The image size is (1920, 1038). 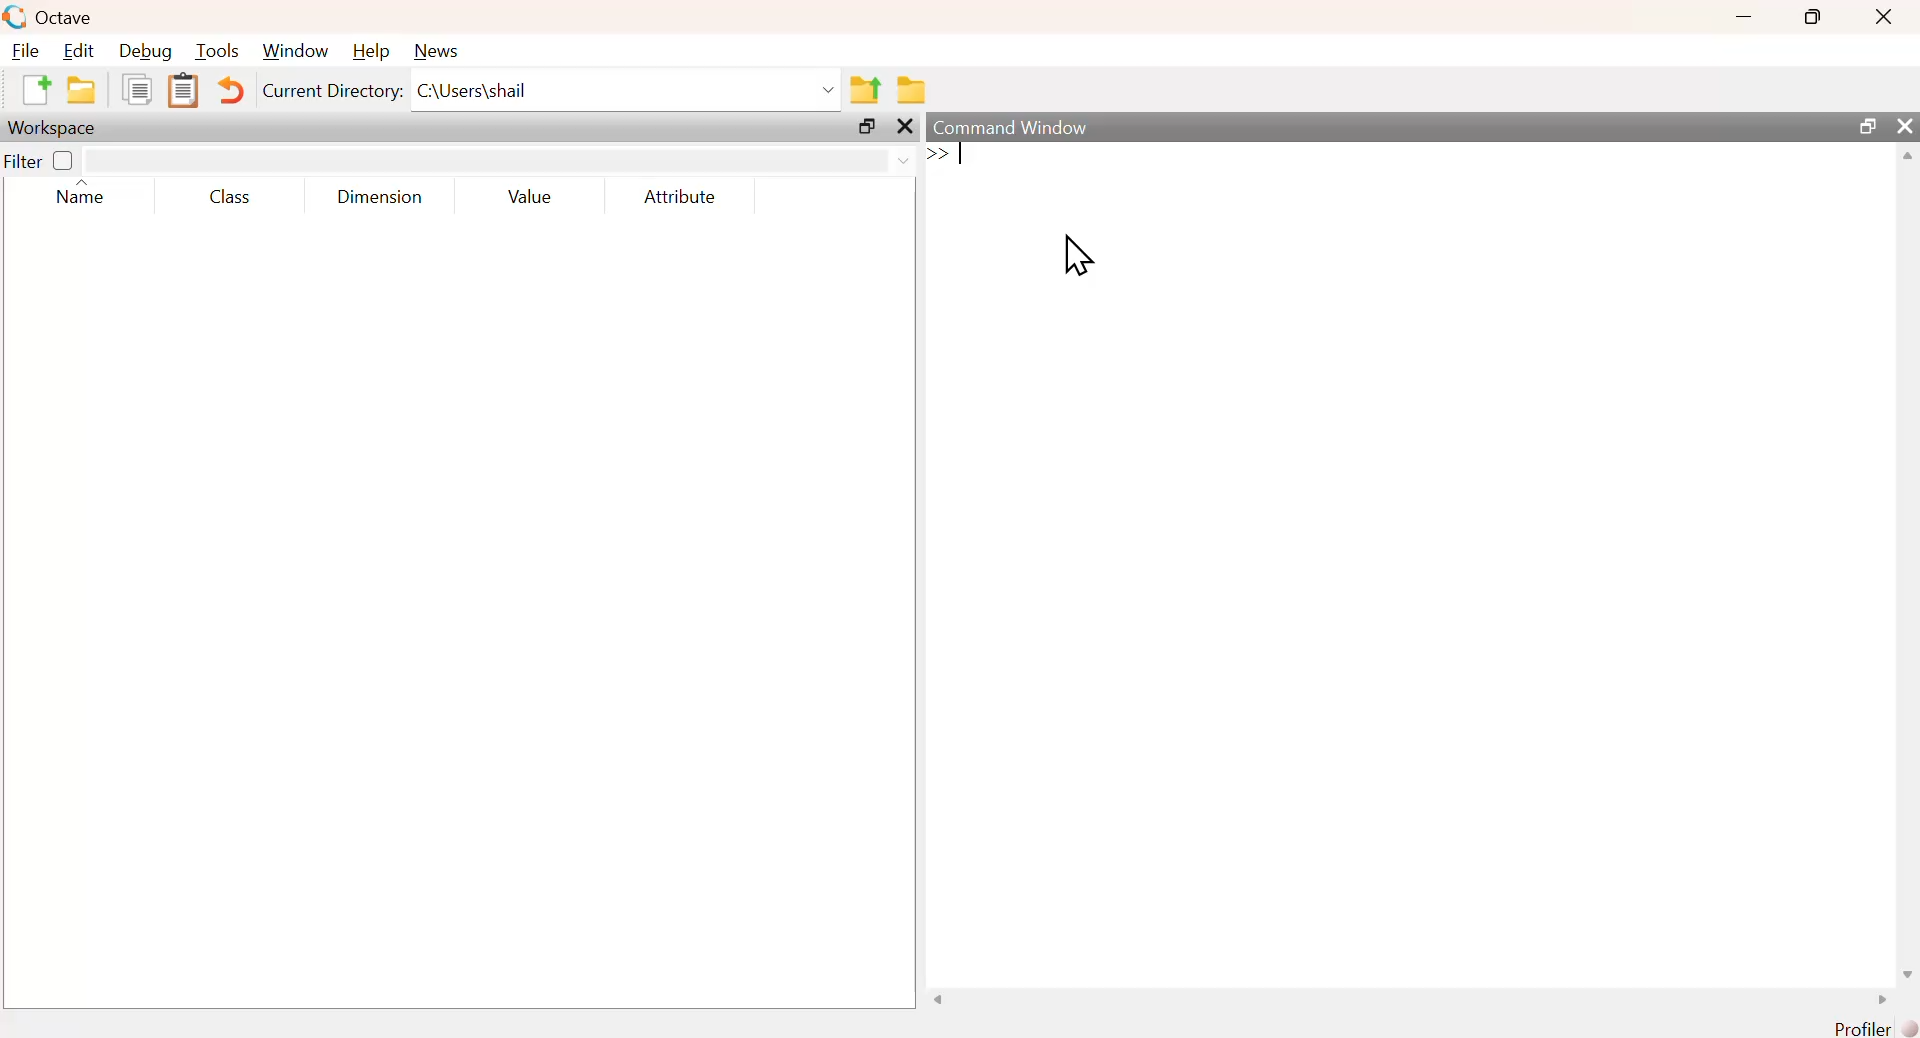 What do you see at coordinates (63, 160) in the screenshot?
I see `off` at bounding box center [63, 160].